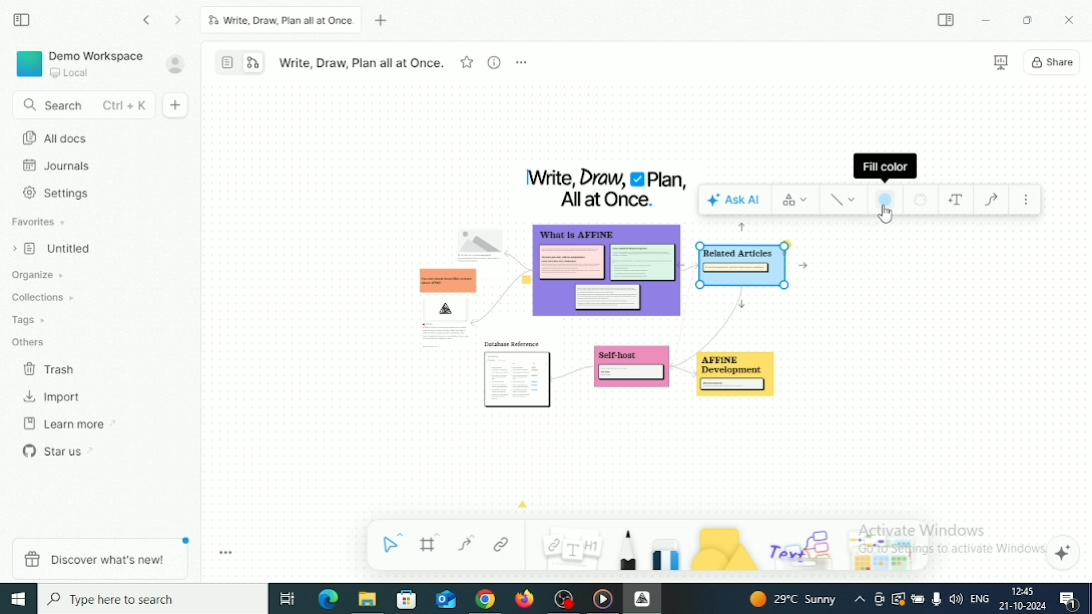 This screenshot has height=614, width=1092. I want to click on Date, so click(1021, 606).